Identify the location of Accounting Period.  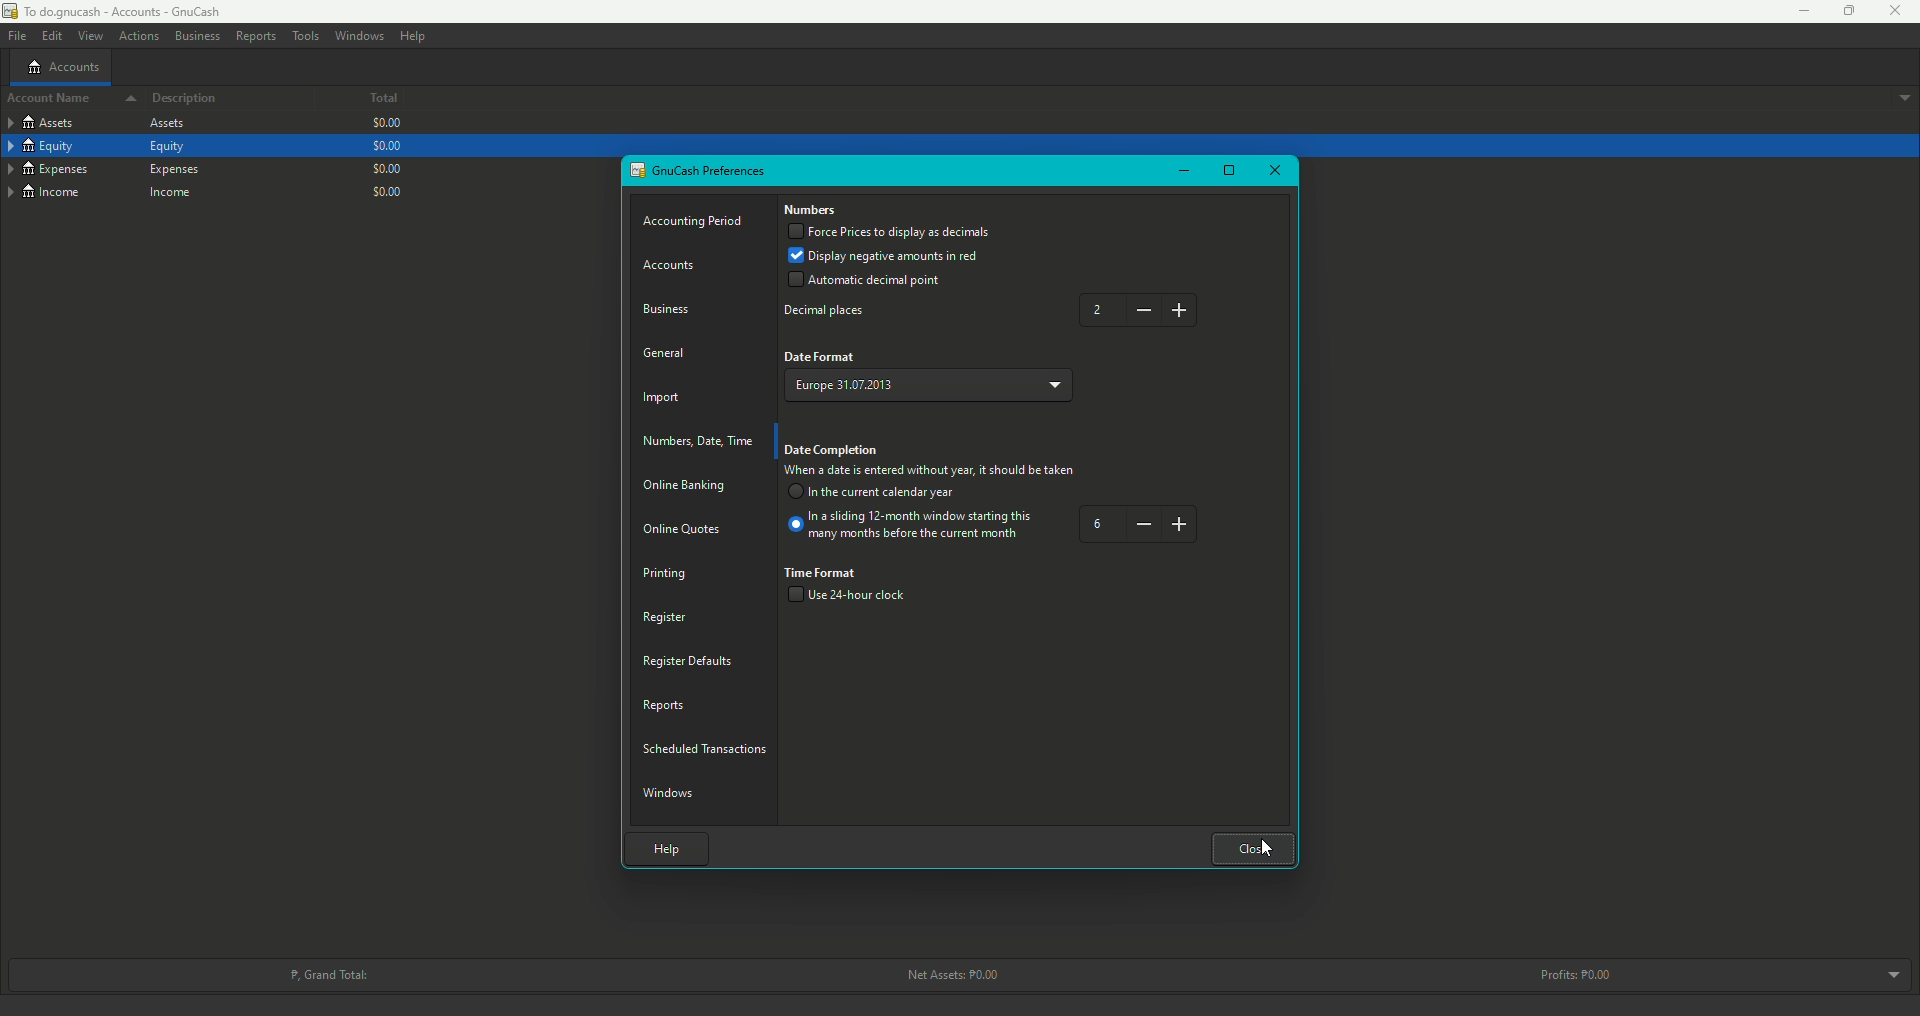
(696, 222).